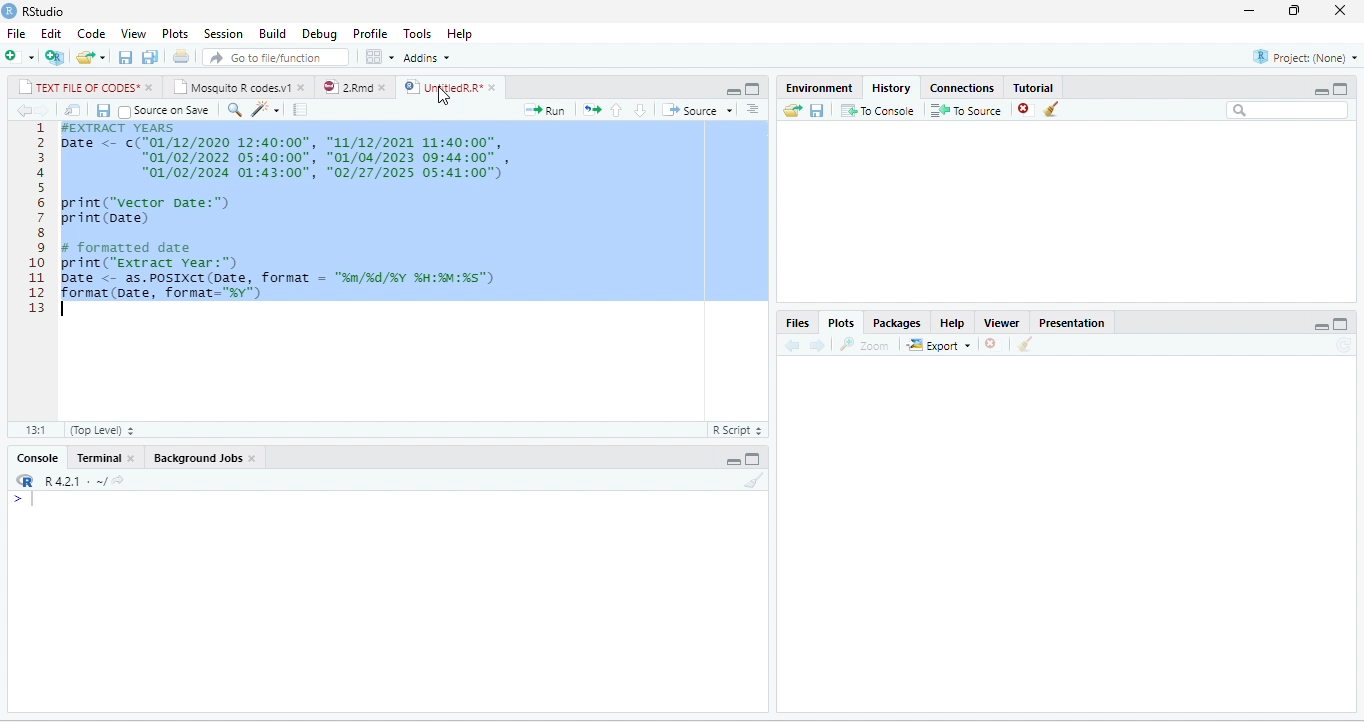  I want to click on close, so click(132, 457).